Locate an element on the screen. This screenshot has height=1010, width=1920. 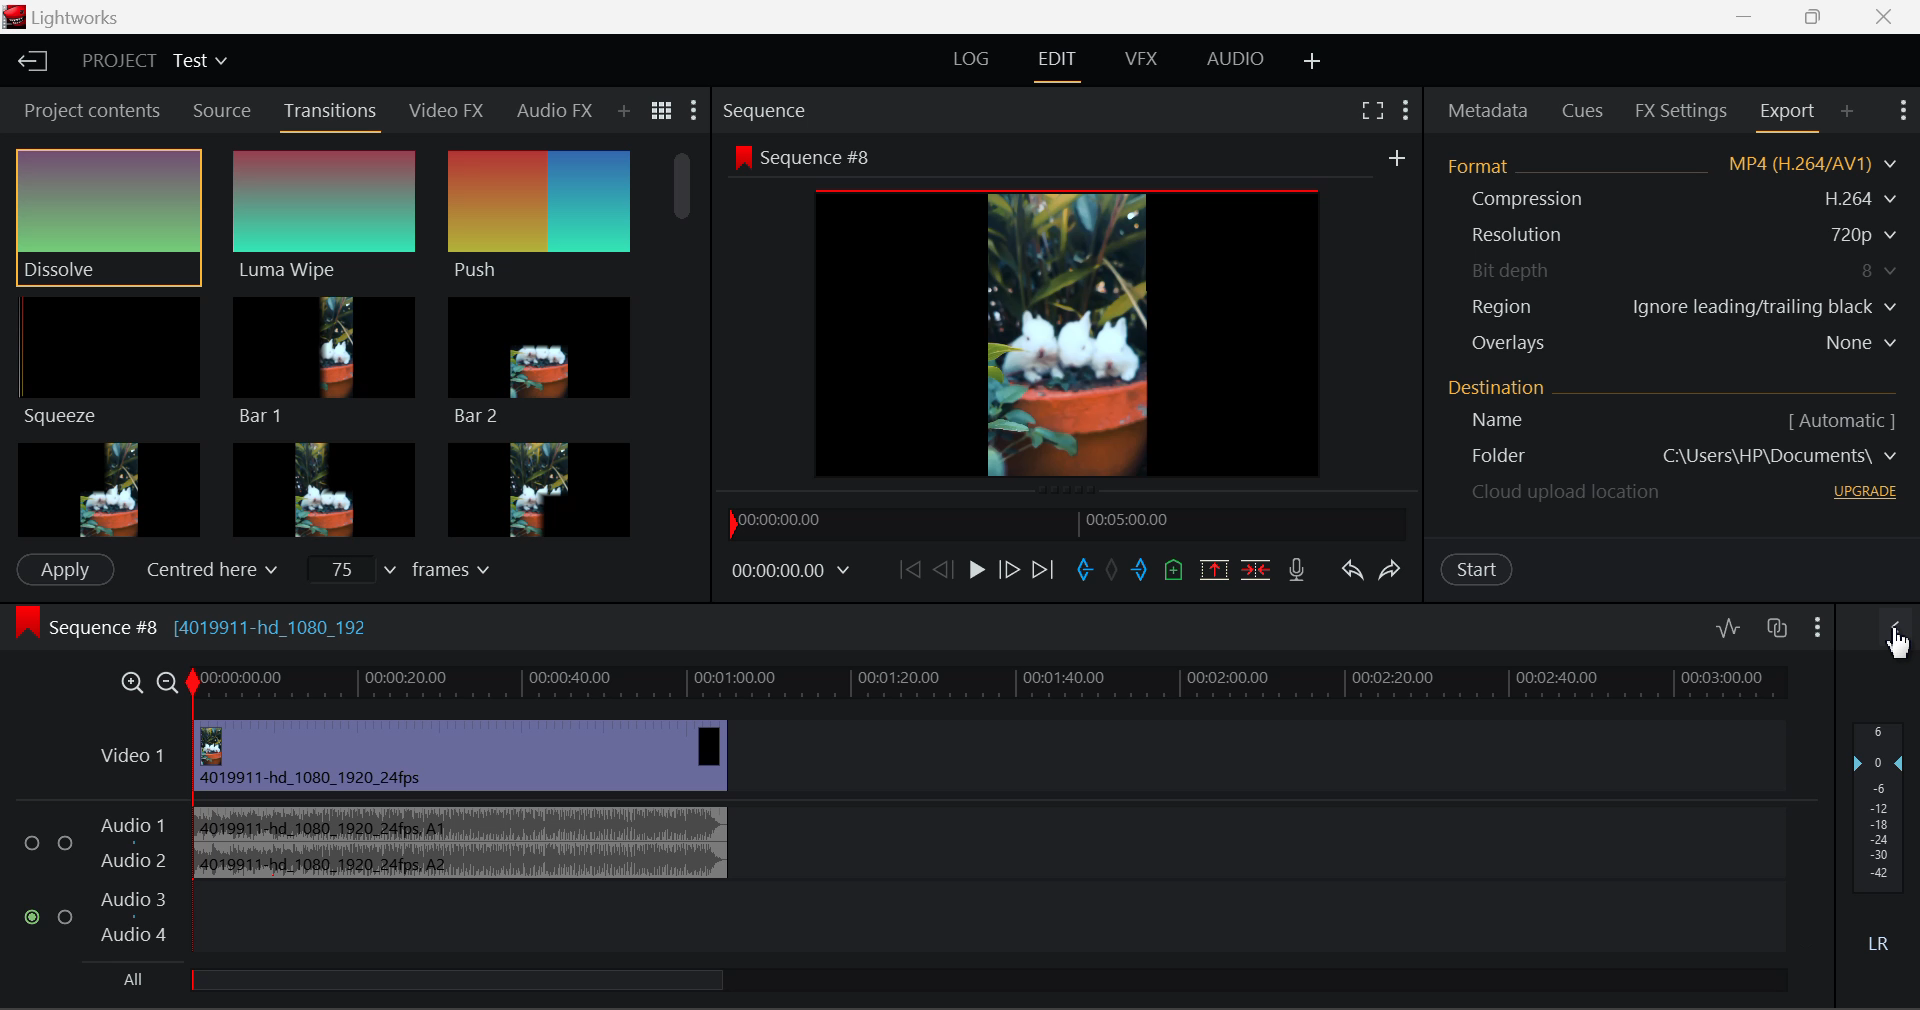
Go Forward is located at coordinates (1010, 570).